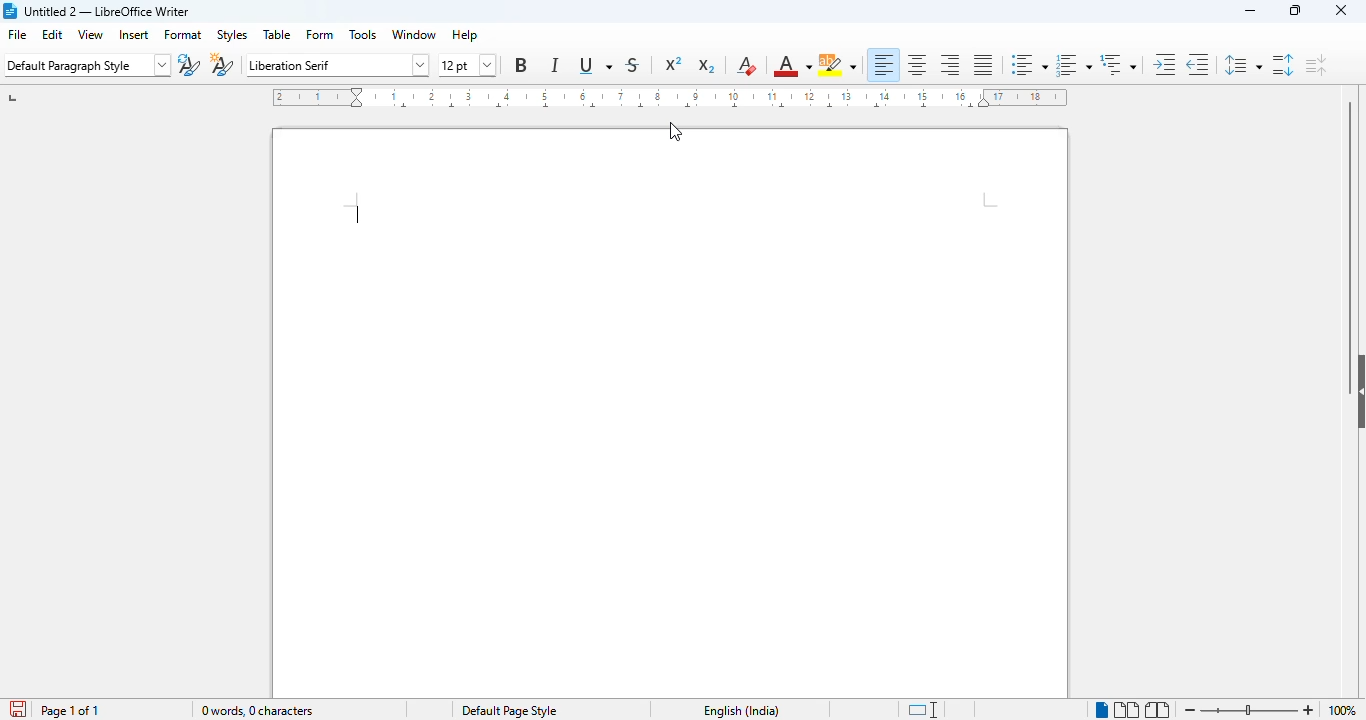 The width and height of the screenshot is (1366, 720). I want to click on left page margins increased, so click(319, 98).